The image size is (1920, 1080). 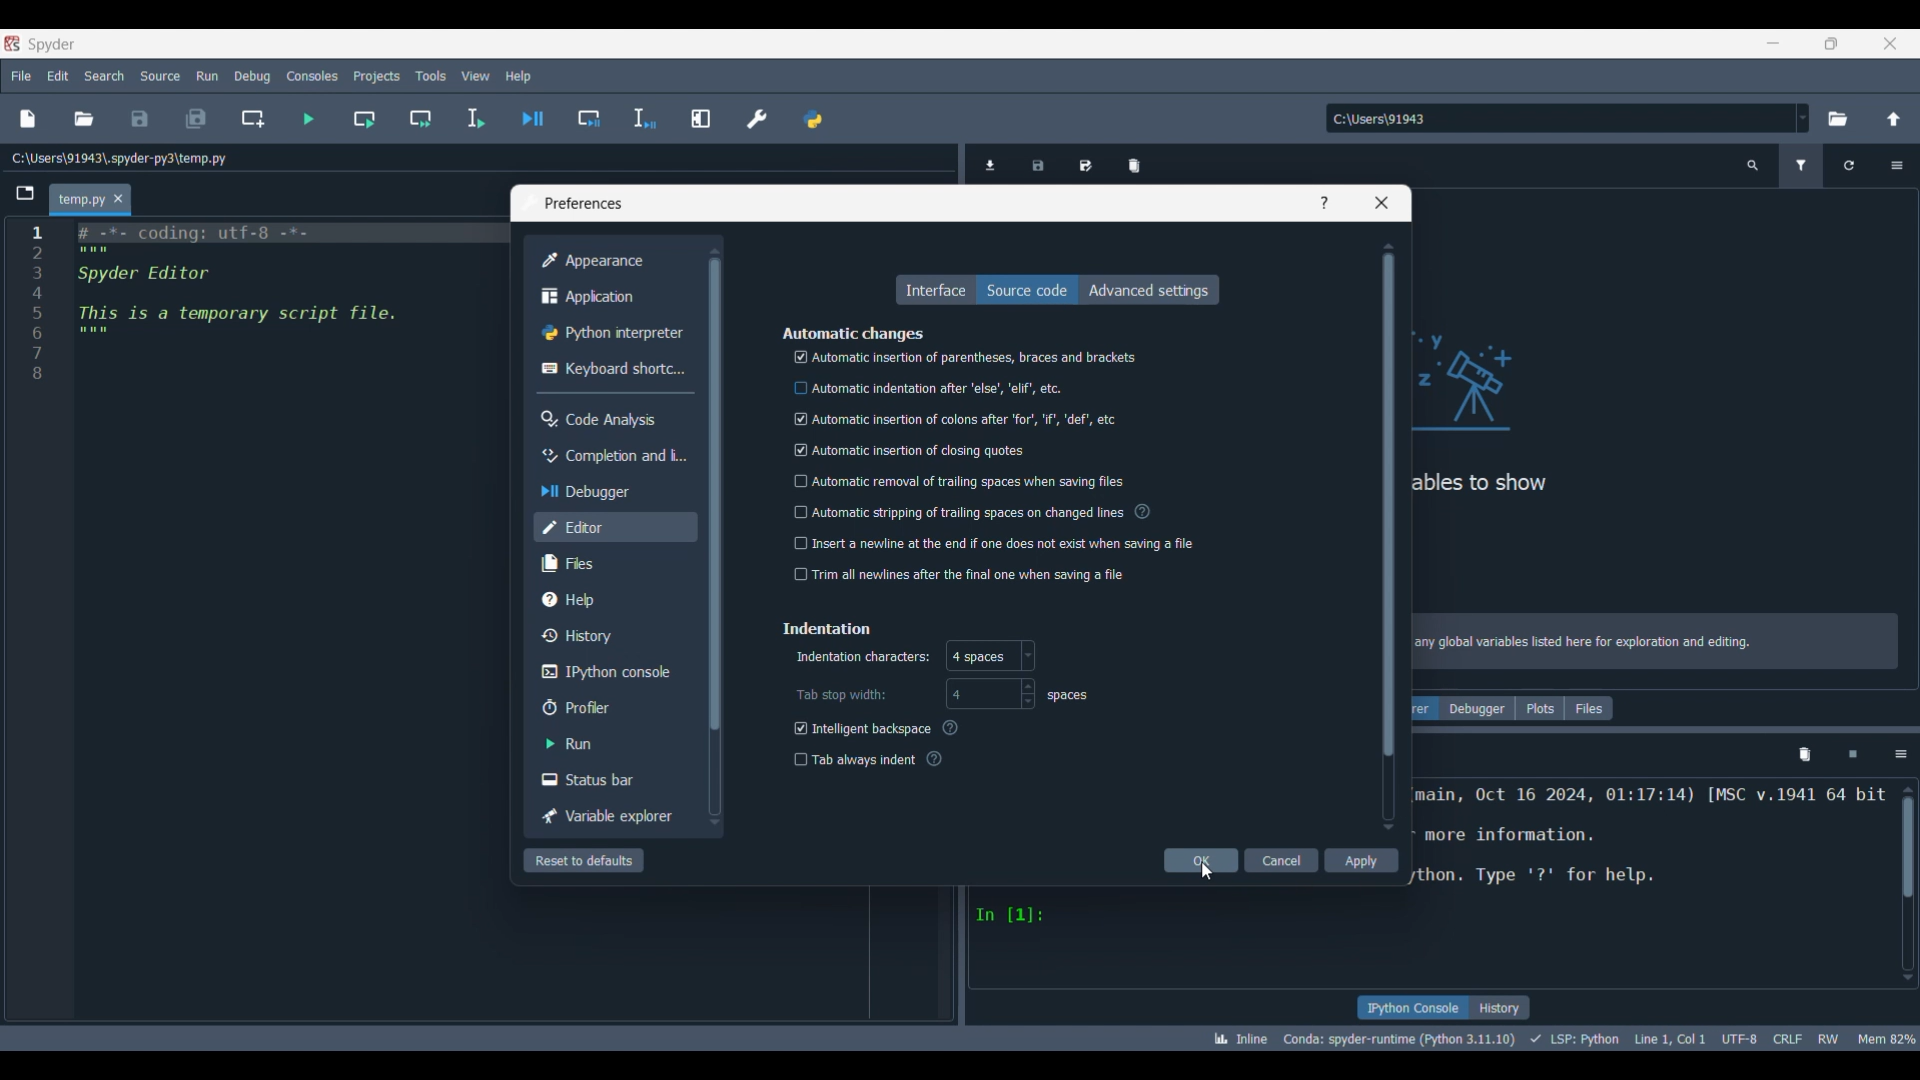 What do you see at coordinates (1540, 708) in the screenshot?
I see `Plots` at bounding box center [1540, 708].